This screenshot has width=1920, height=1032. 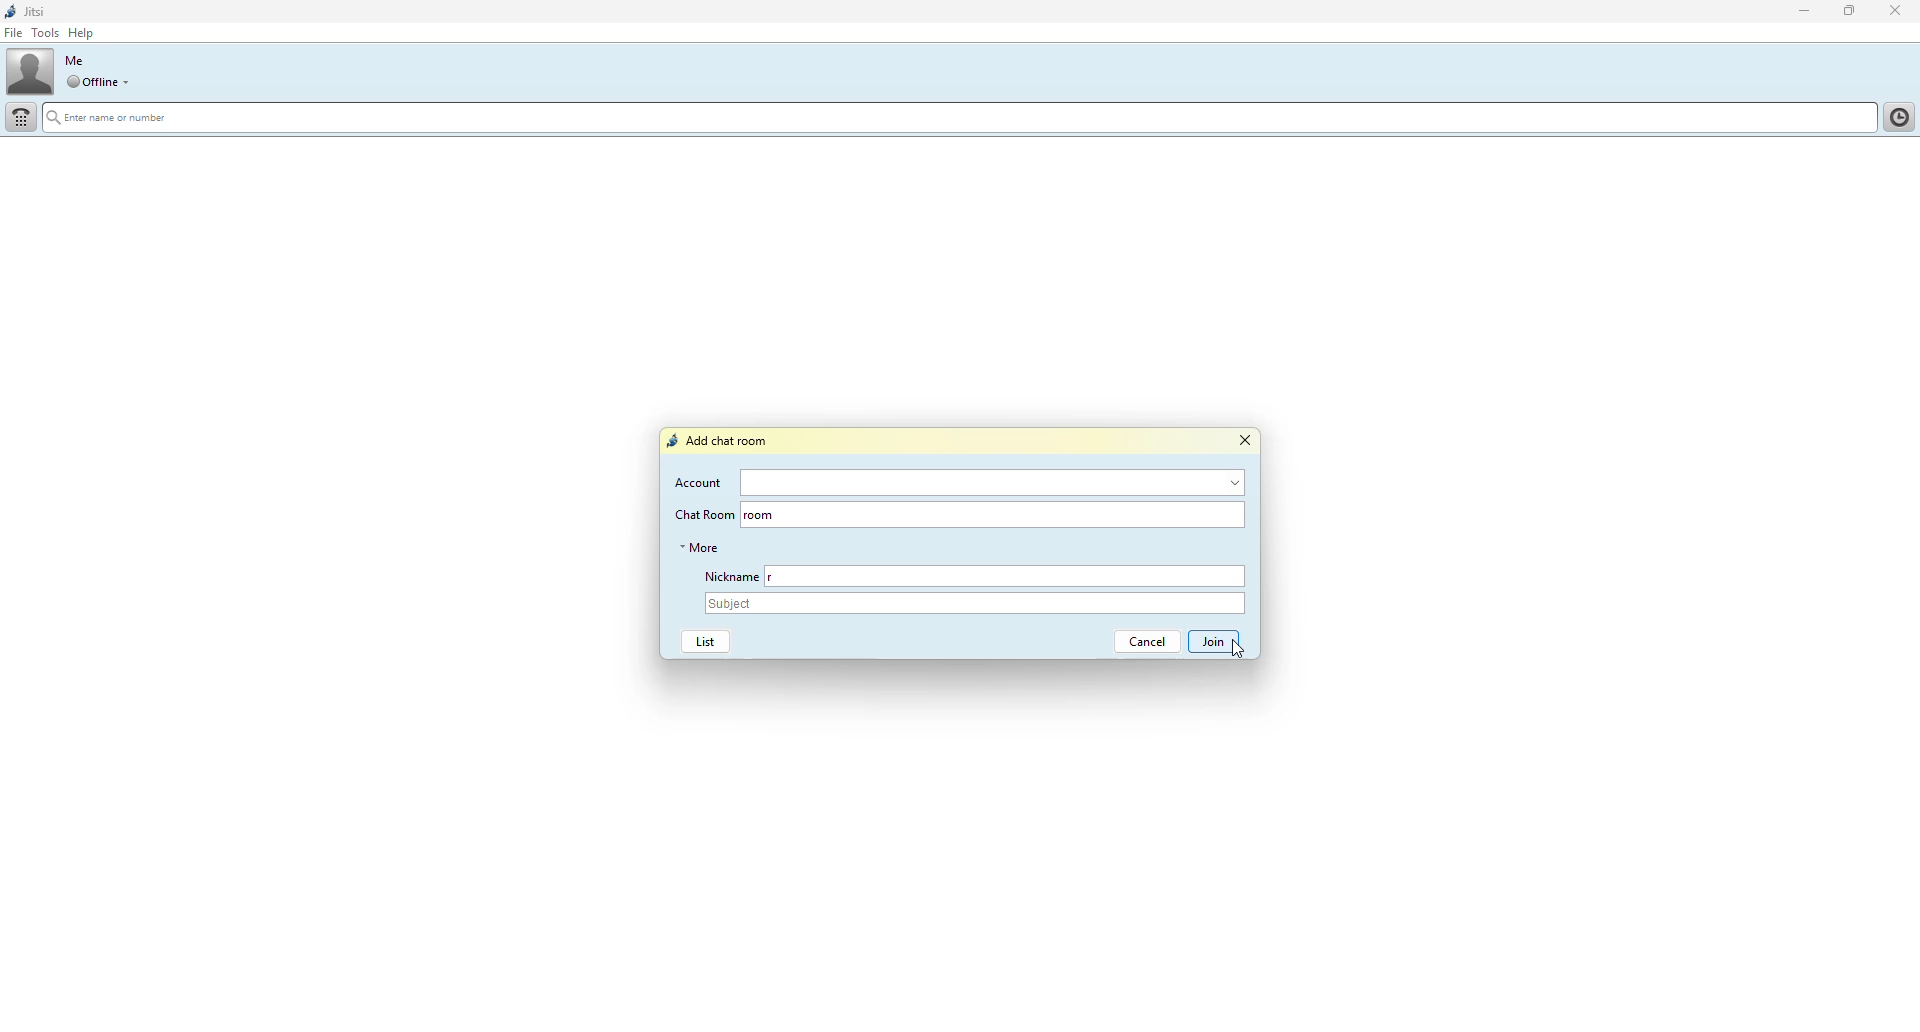 What do you see at coordinates (955, 118) in the screenshot?
I see `search name` at bounding box center [955, 118].